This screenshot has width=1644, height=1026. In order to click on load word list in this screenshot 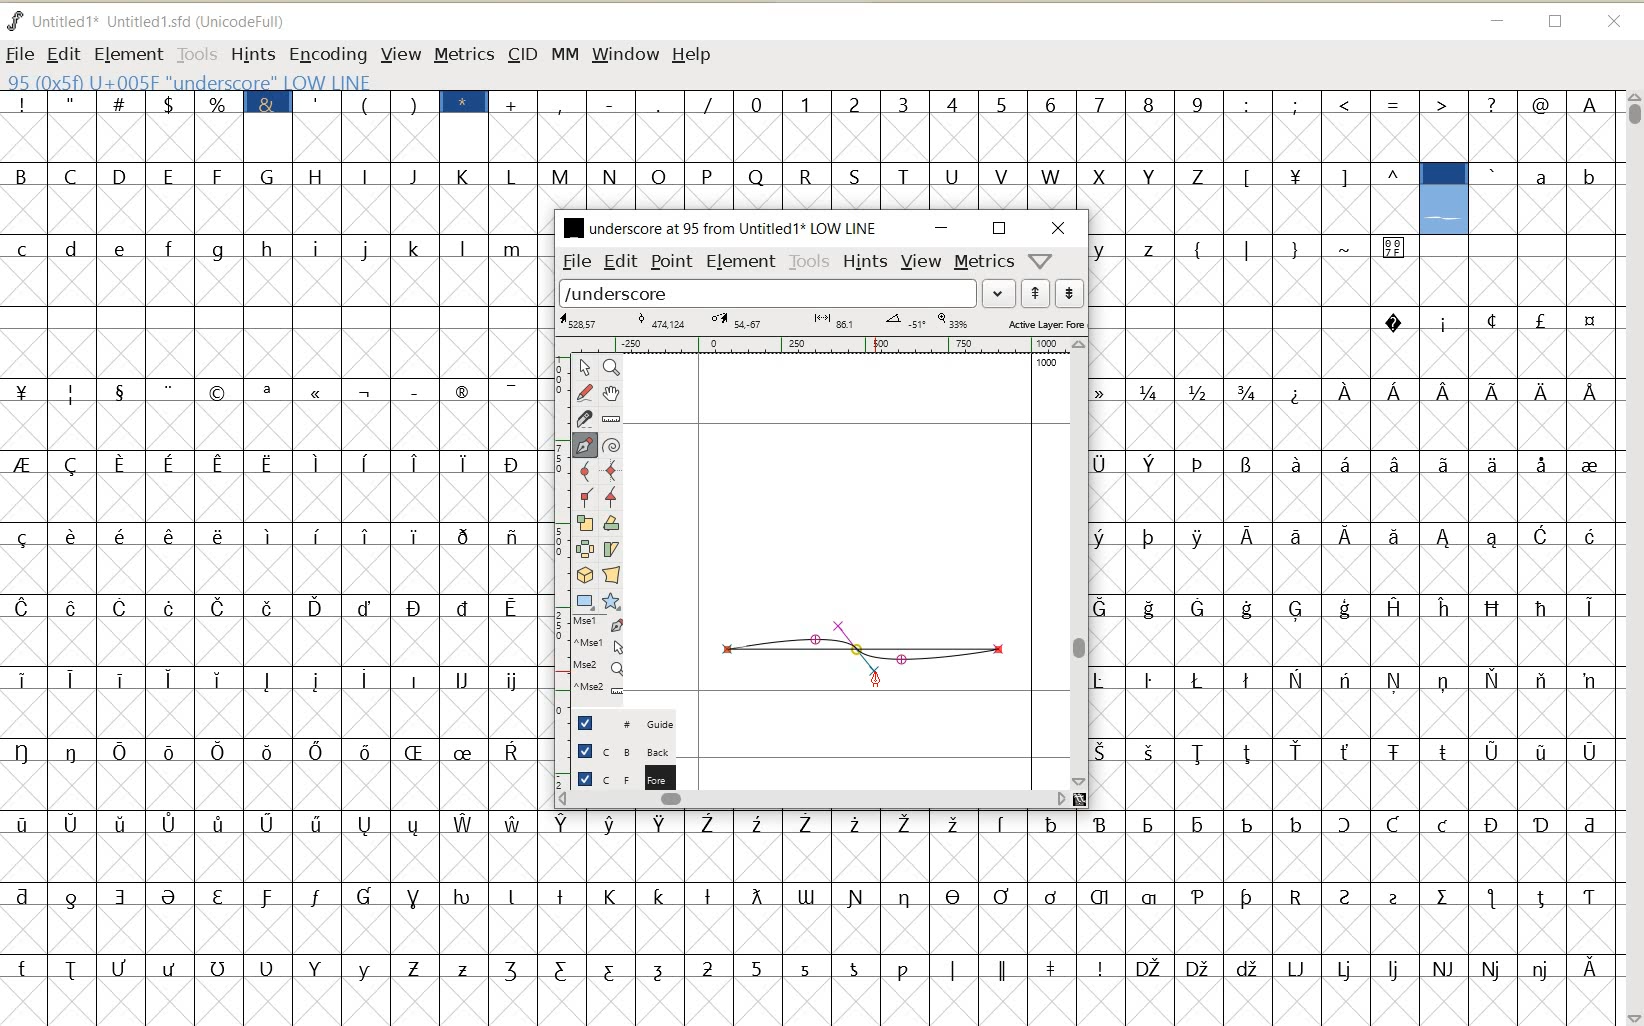, I will do `click(768, 292)`.